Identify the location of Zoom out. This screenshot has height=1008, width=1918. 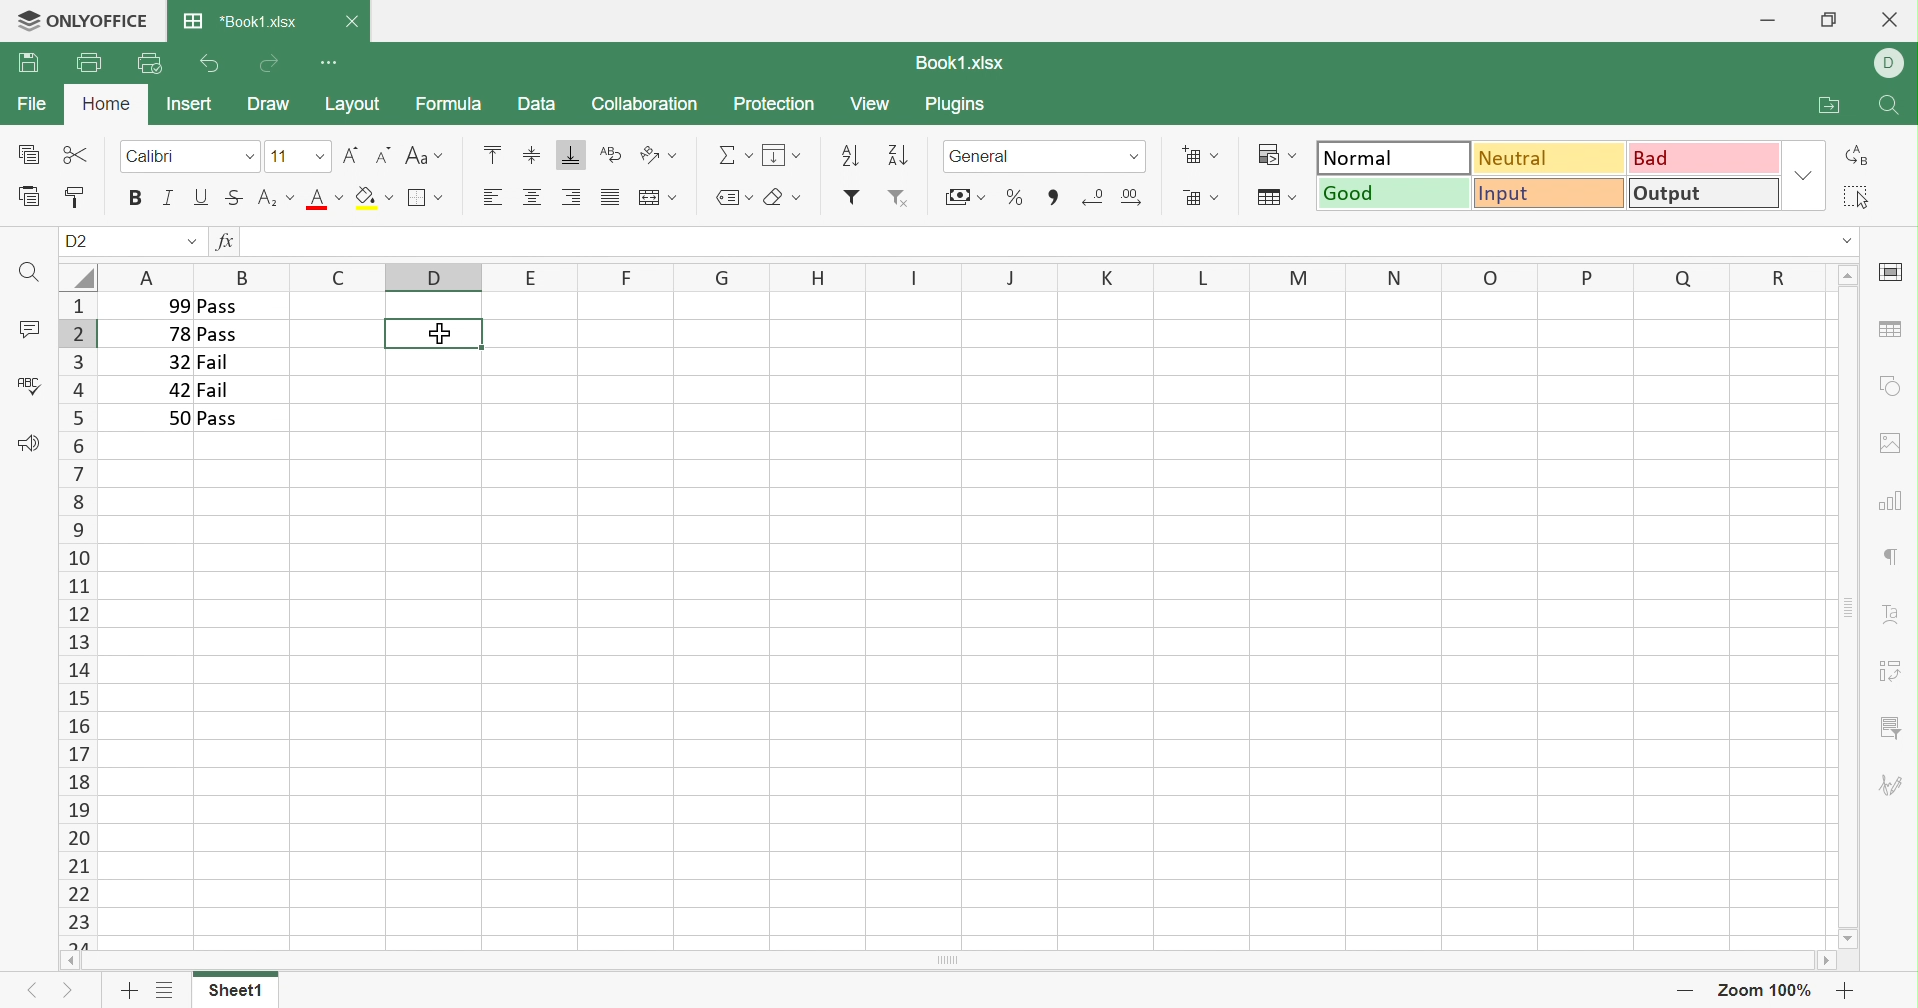
(1684, 994).